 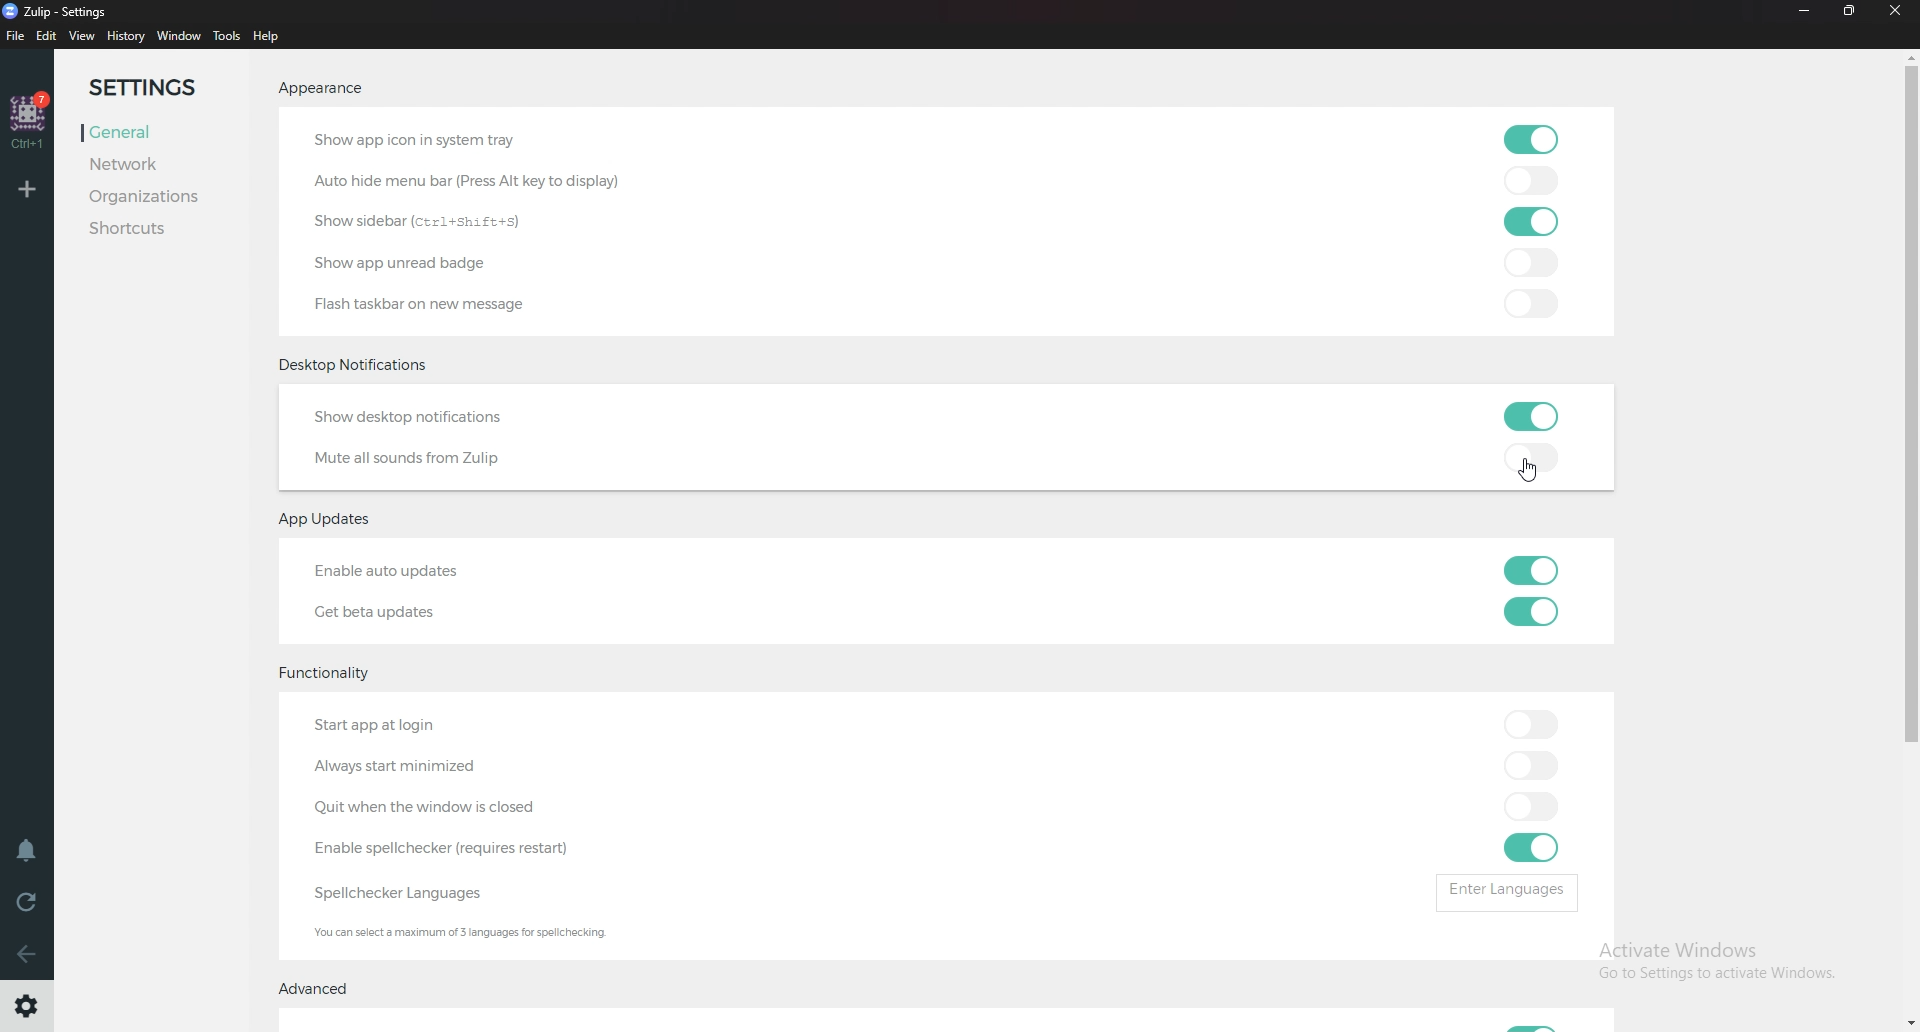 What do you see at coordinates (27, 187) in the screenshot?
I see `Add organization` at bounding box center [27, 187].